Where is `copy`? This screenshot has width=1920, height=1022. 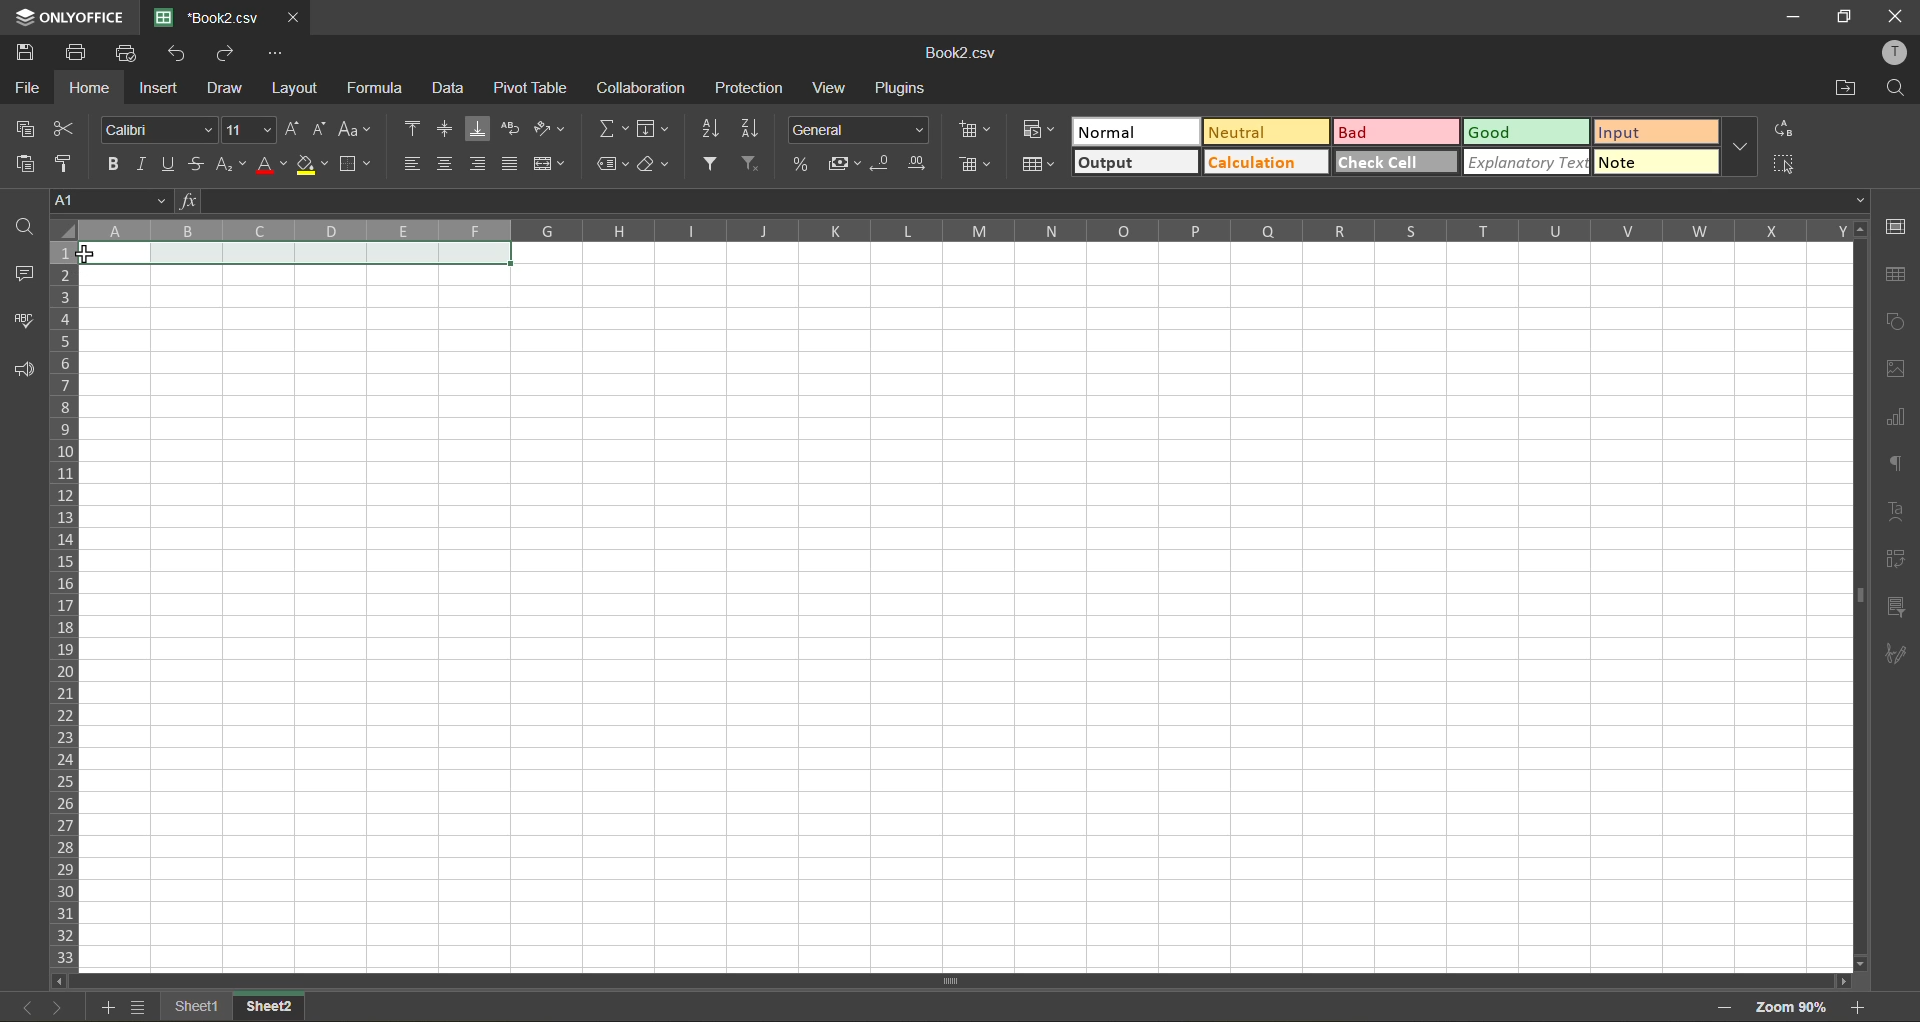 copy is located at coordinates (25, 128).